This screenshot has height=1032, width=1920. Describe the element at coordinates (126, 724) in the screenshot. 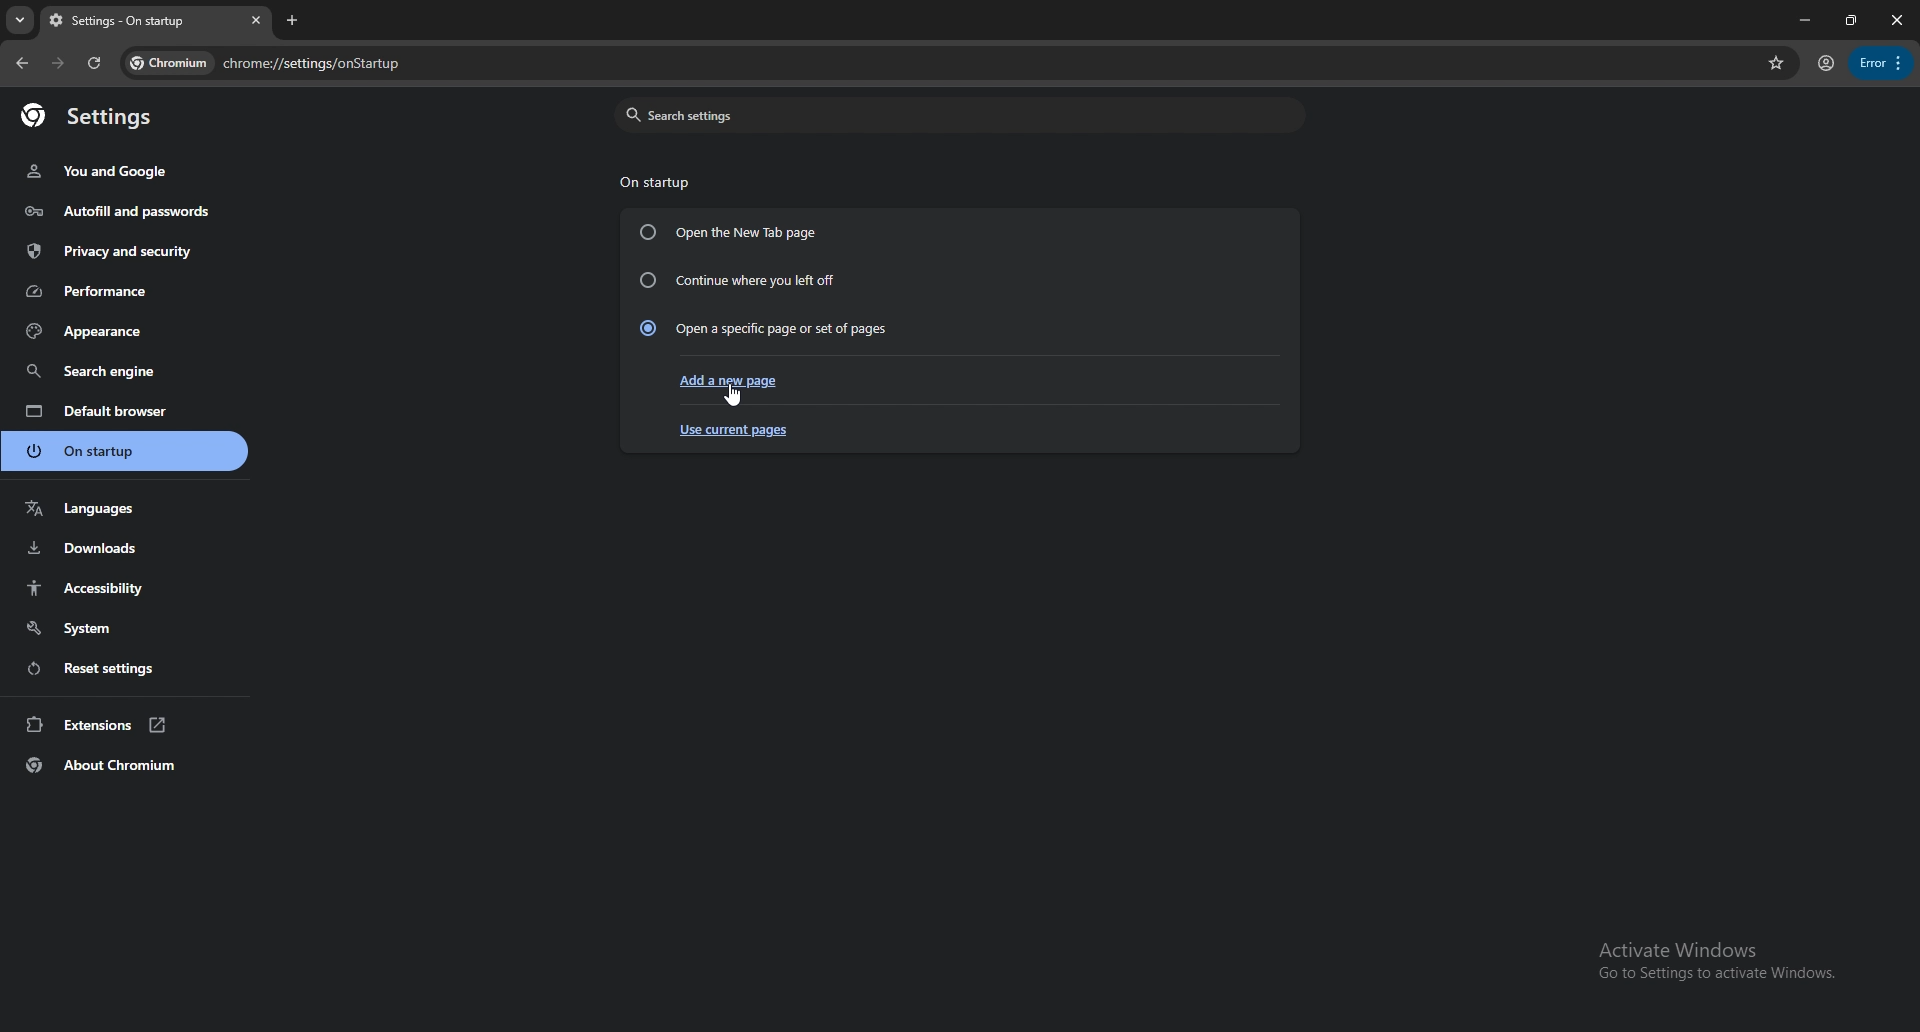

I see `extensions` at that location.